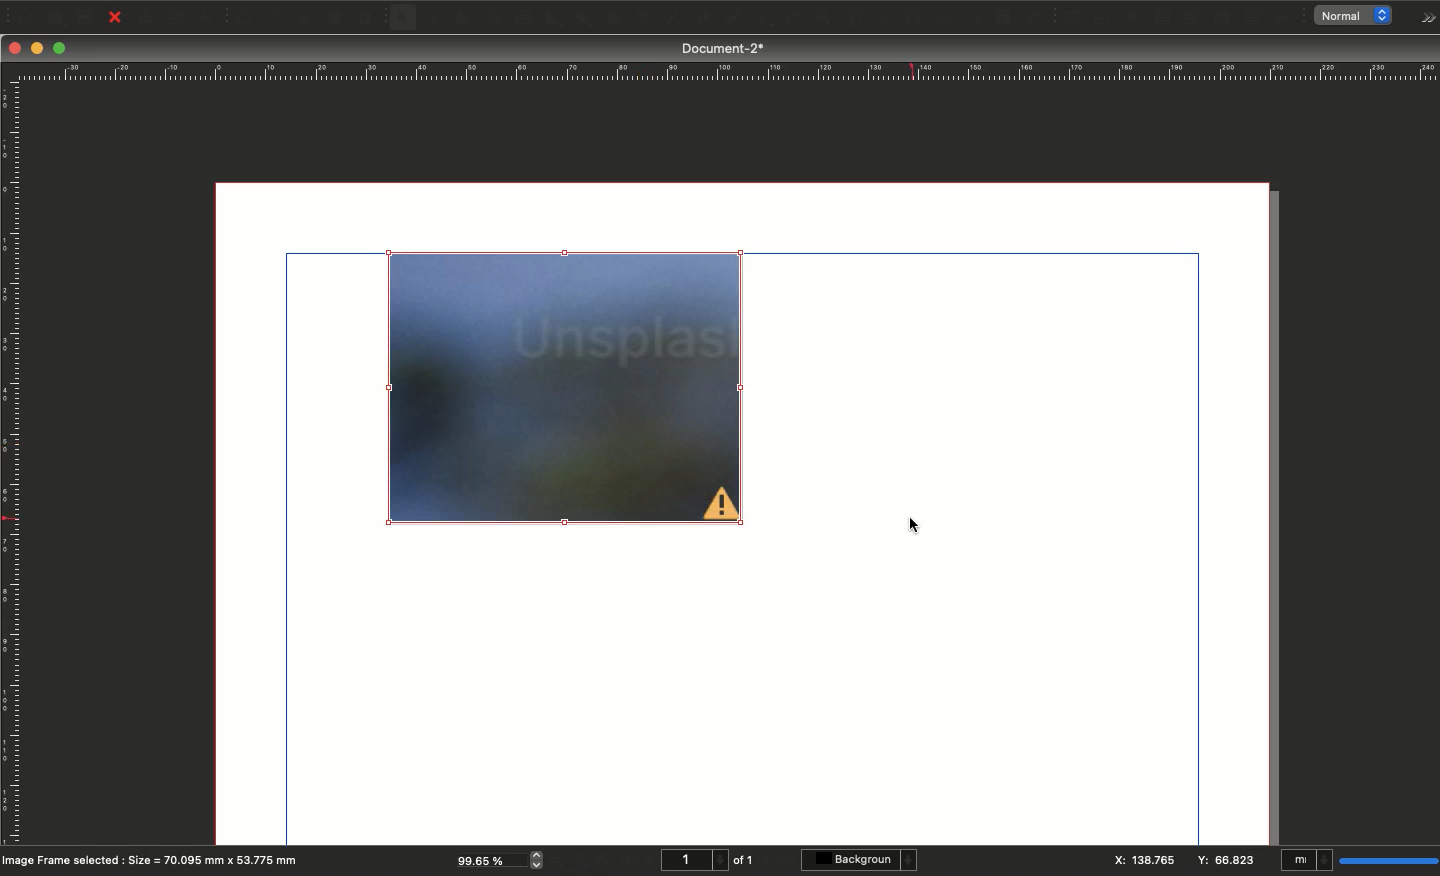 The image size is (1440, 876). Describe the element at coordinates (61, 50) in the screenshot. I see `Maximize` at that location.